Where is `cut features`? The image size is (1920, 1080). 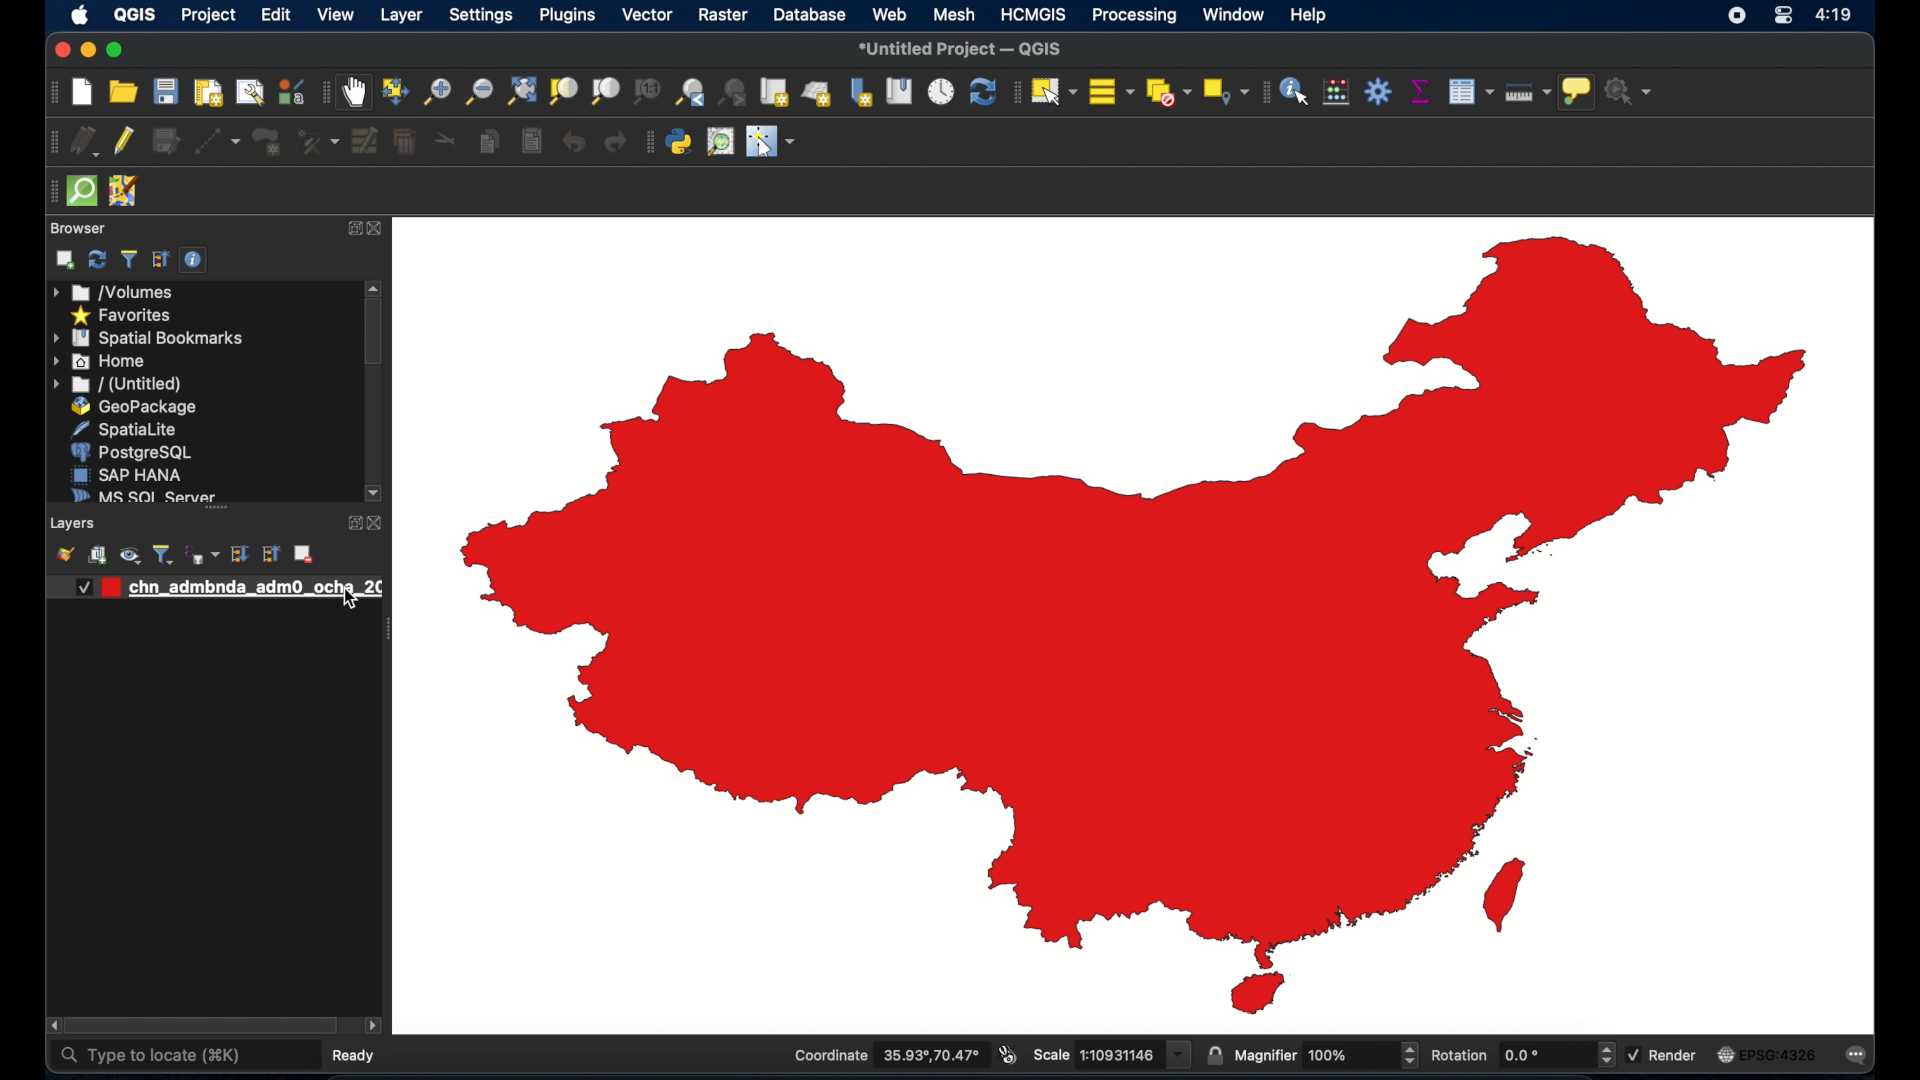 cut features is located at coordinates (446, 141).